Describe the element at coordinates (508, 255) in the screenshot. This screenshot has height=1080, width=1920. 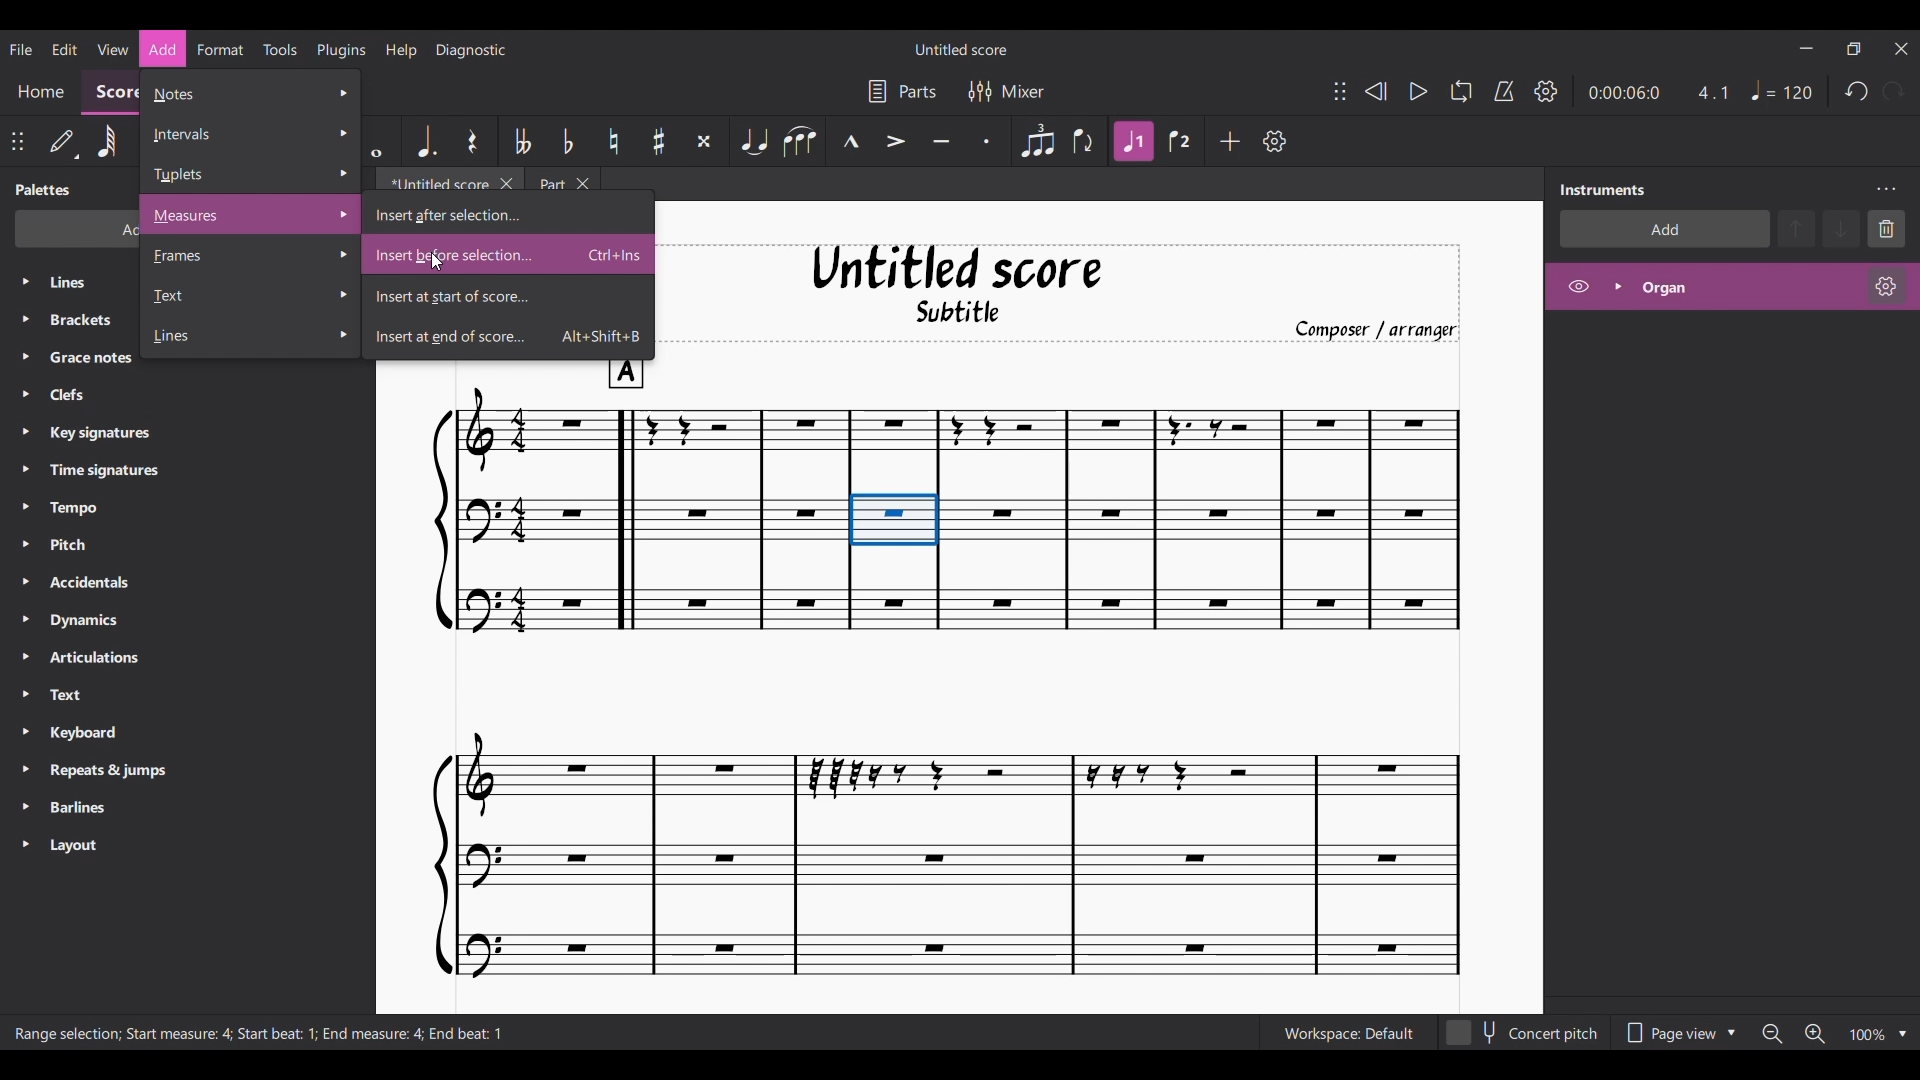
I see `Insert before selection` at that location.